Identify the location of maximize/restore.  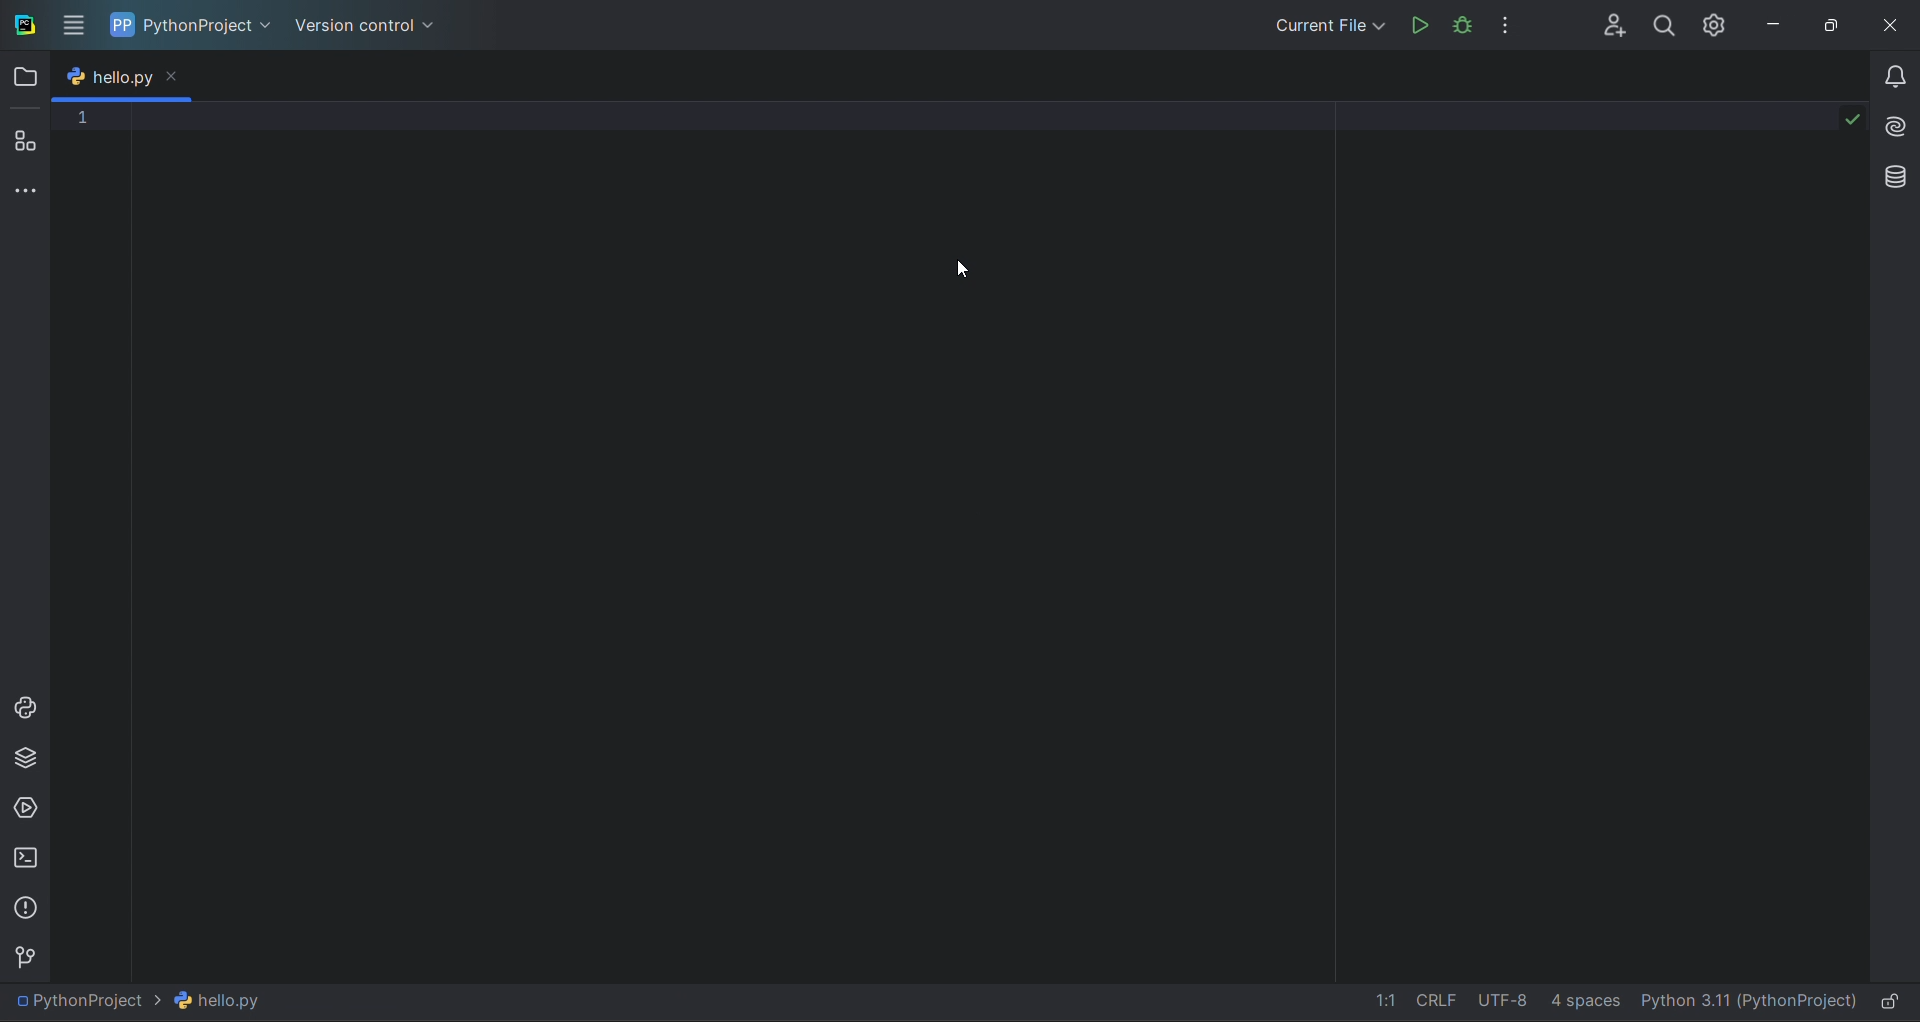
(1837, 21).